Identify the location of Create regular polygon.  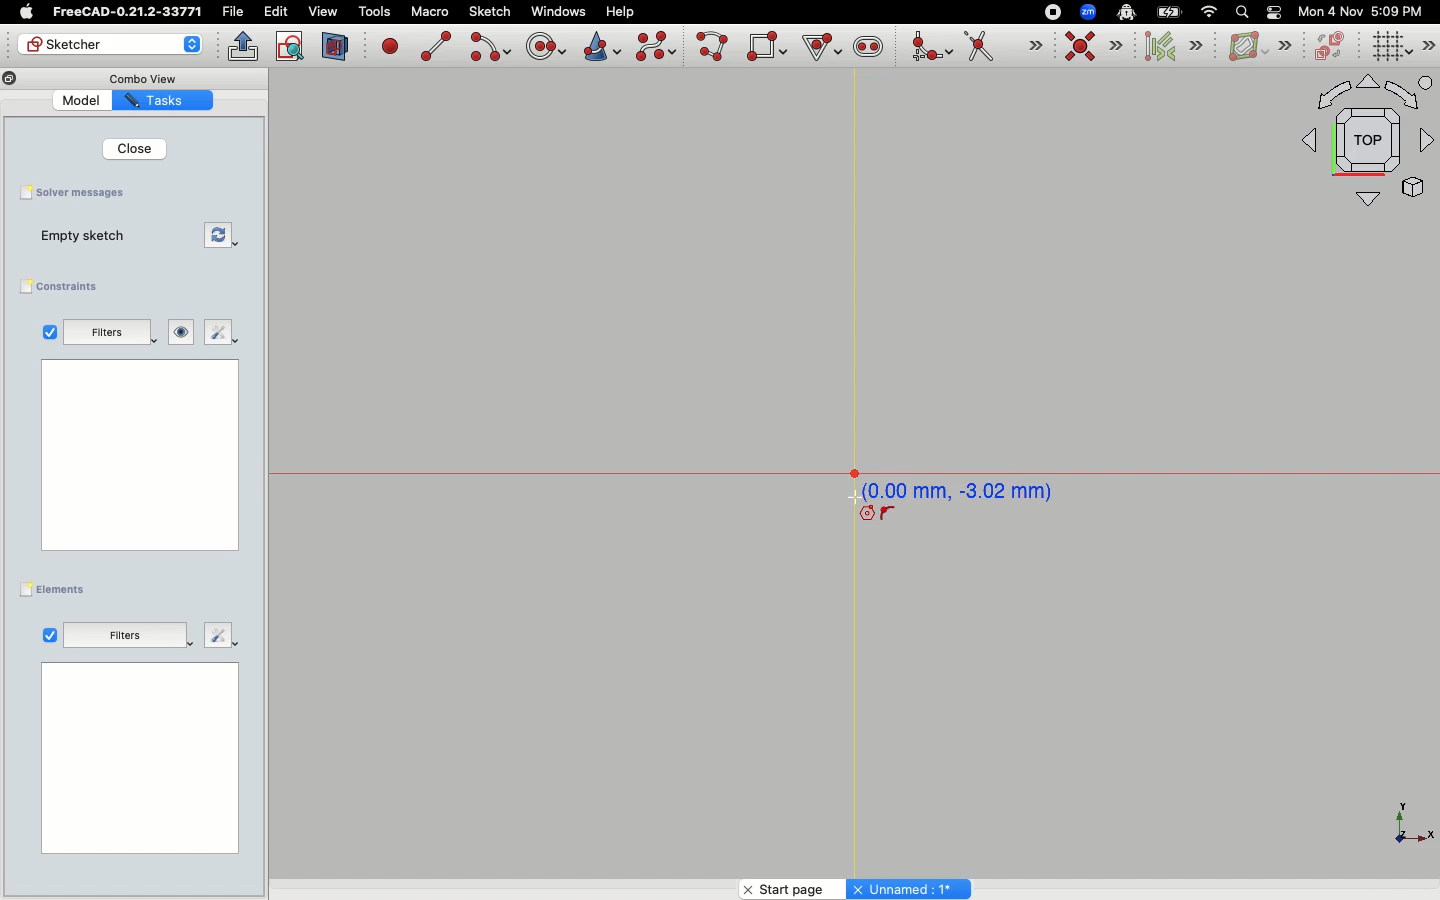
(818, 46).